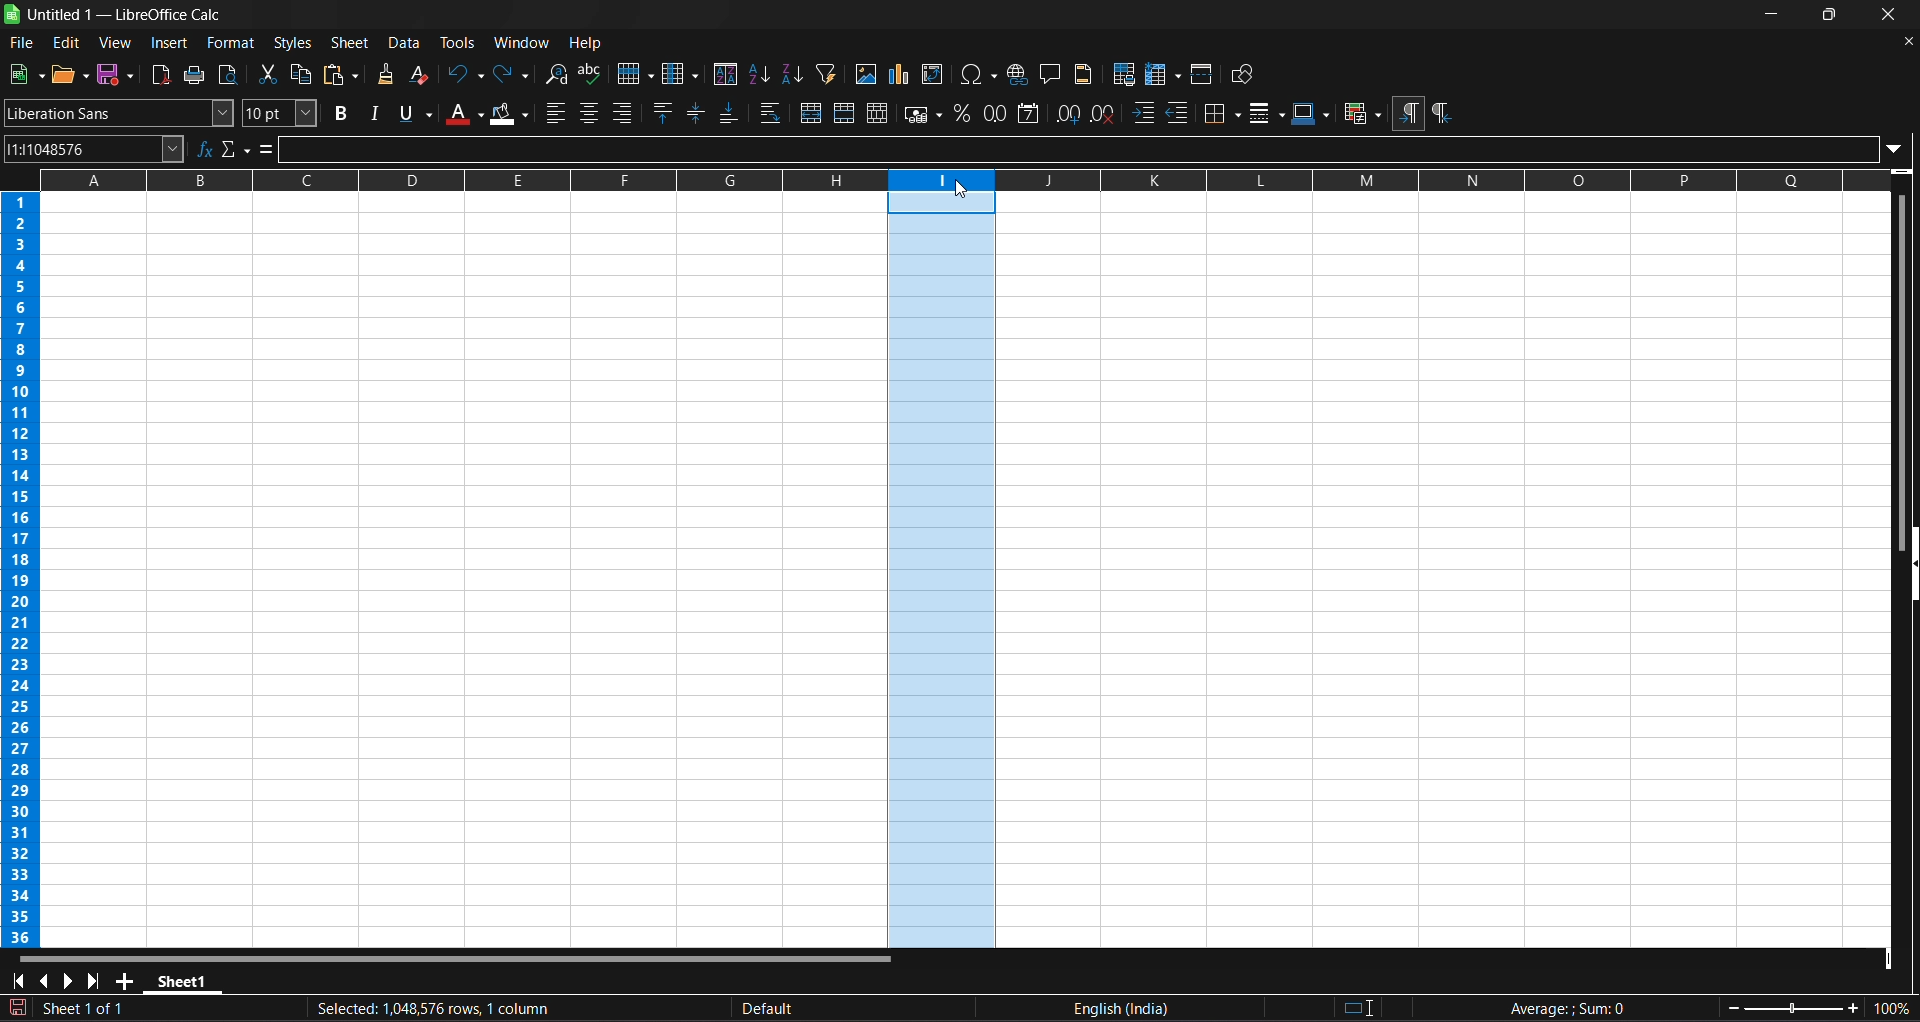 This screenshot has width=1920, height=1022. I want to click on minimize, so click(1772, 16).